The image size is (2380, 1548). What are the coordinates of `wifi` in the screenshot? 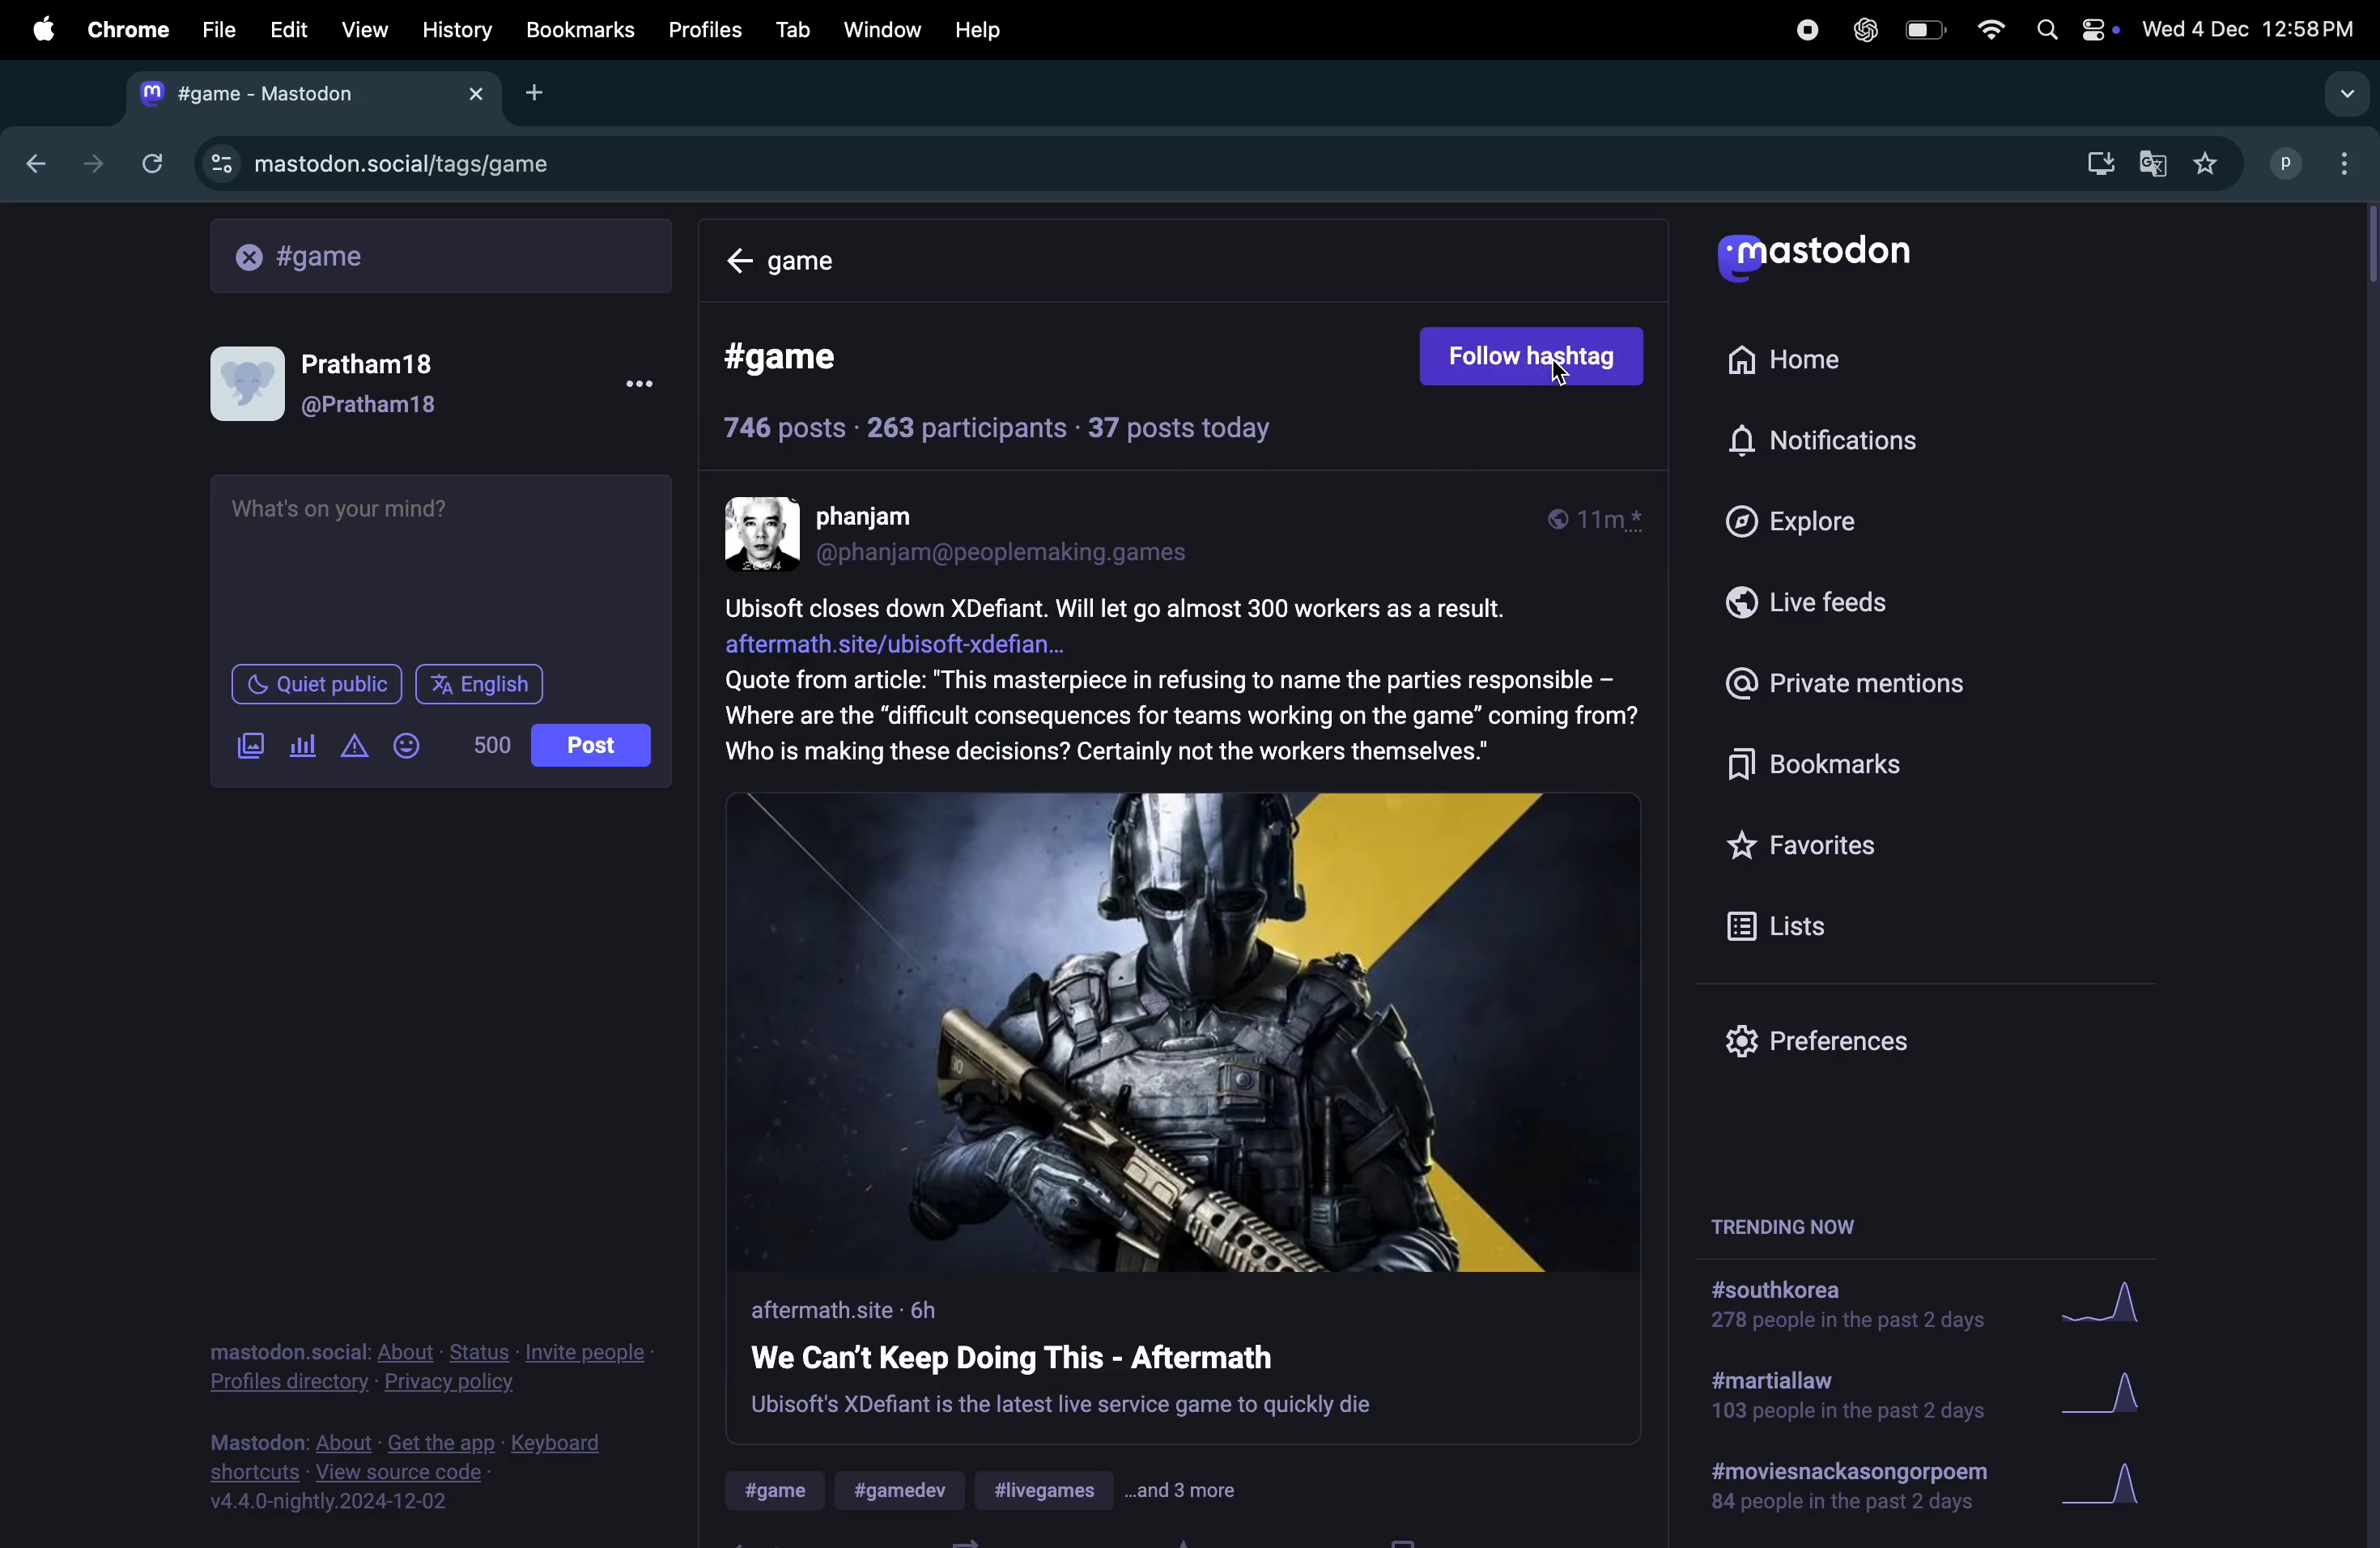 It's located at (1985, 28).